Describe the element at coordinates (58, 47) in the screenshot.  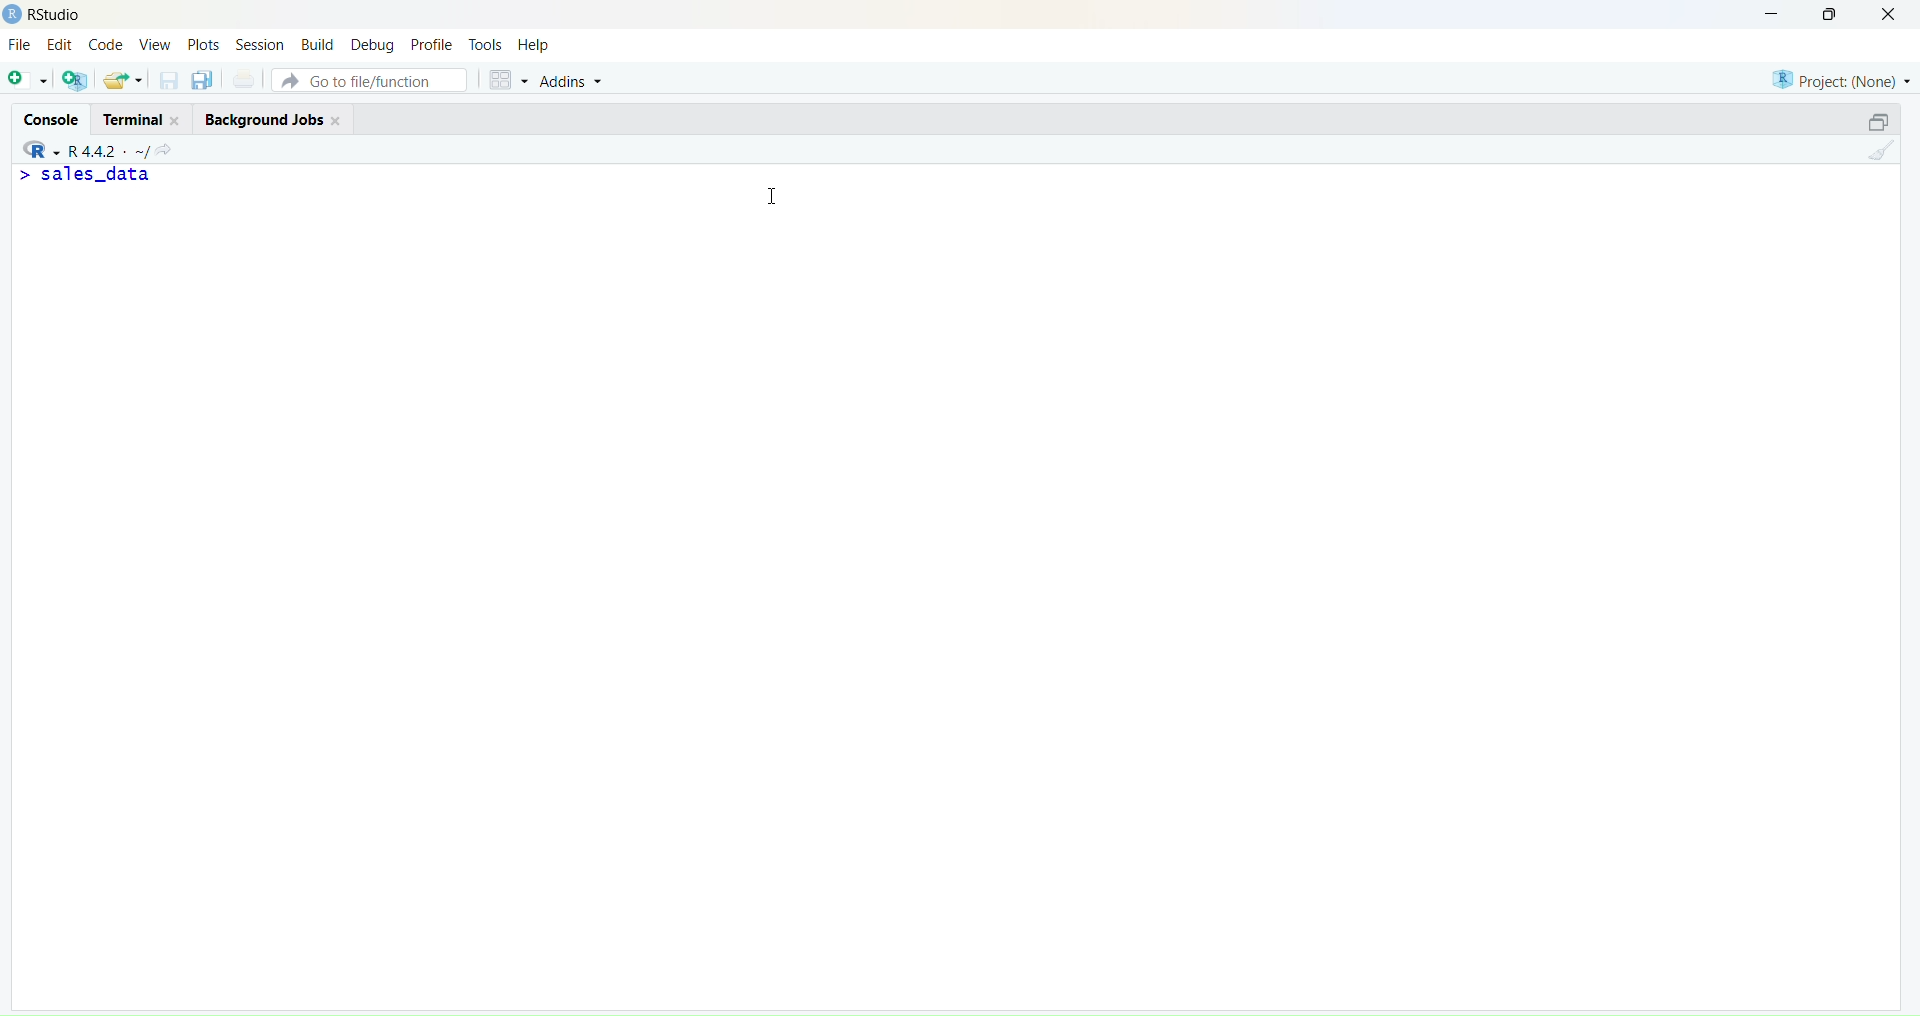
I see `Edit` at that location.